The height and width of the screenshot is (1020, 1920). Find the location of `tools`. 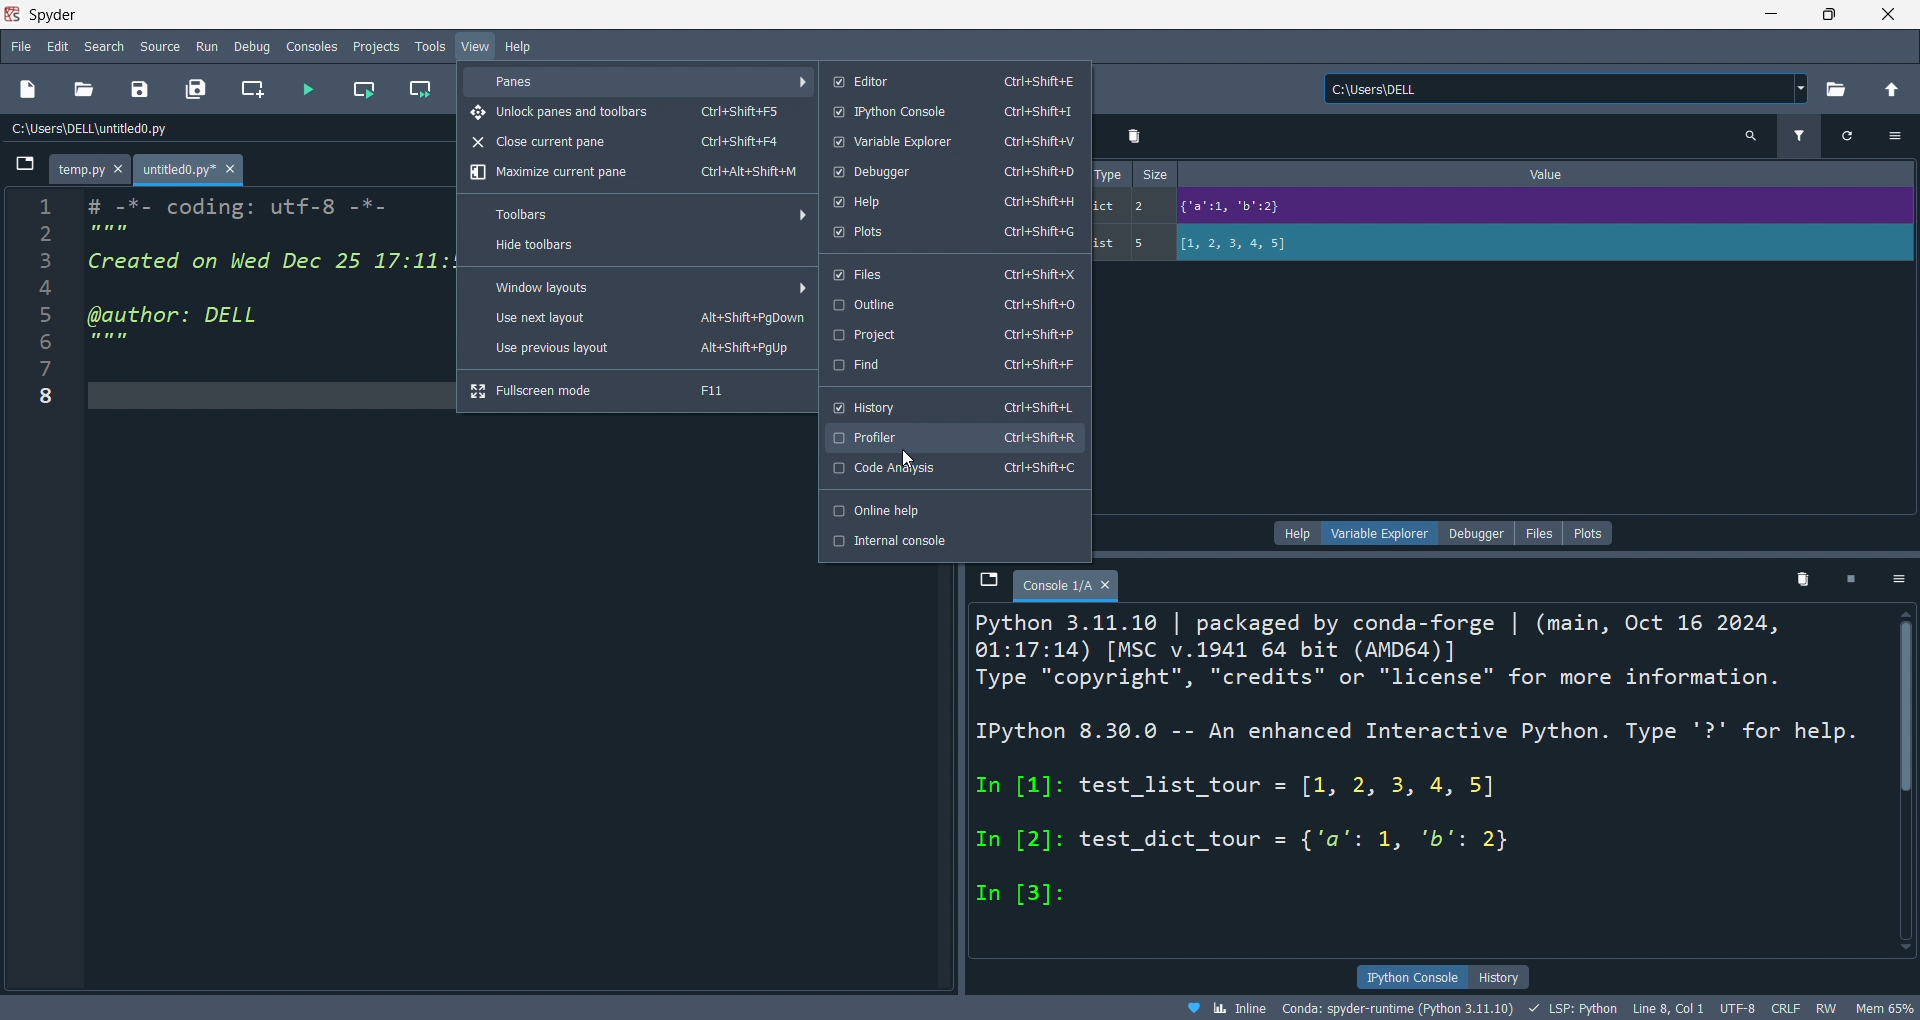

tools is located at coordinates (429, 50).